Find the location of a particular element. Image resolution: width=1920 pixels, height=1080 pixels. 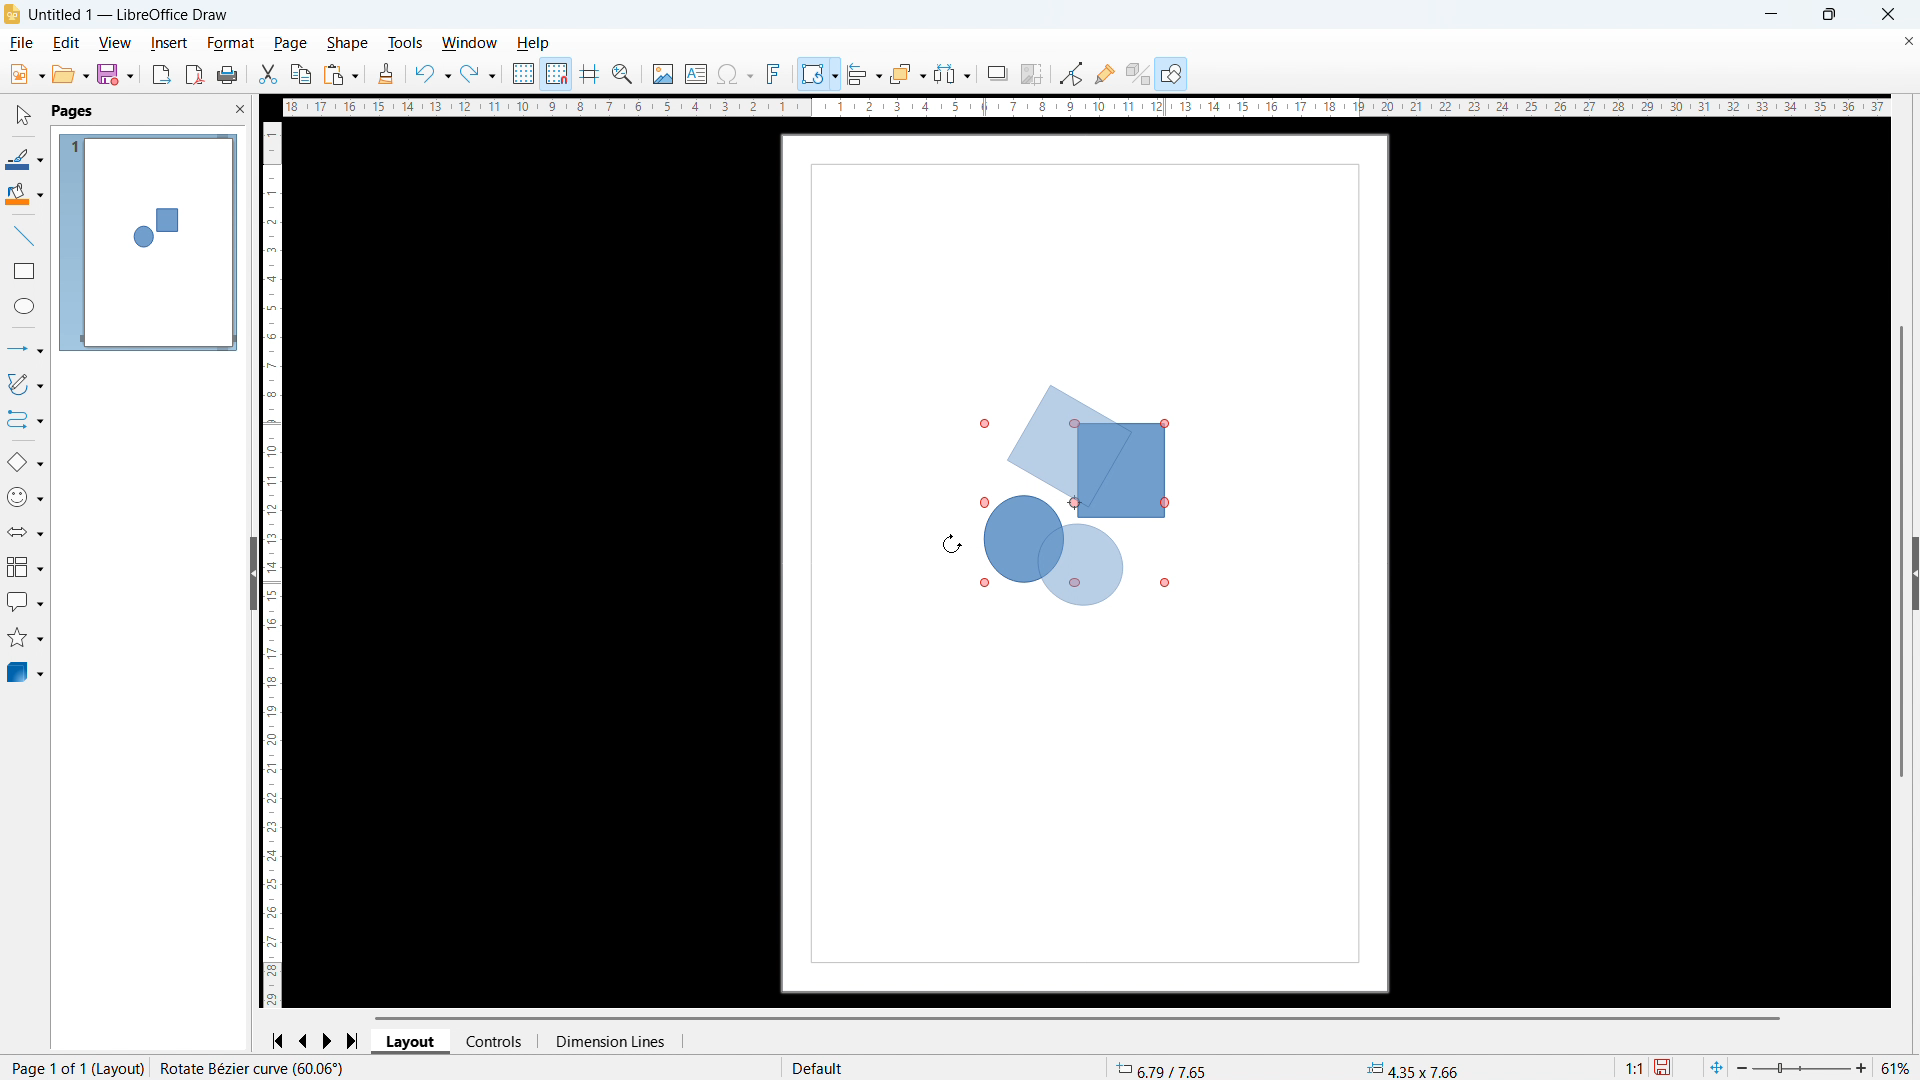

Maximise  is located at coordinates (1829, 14).